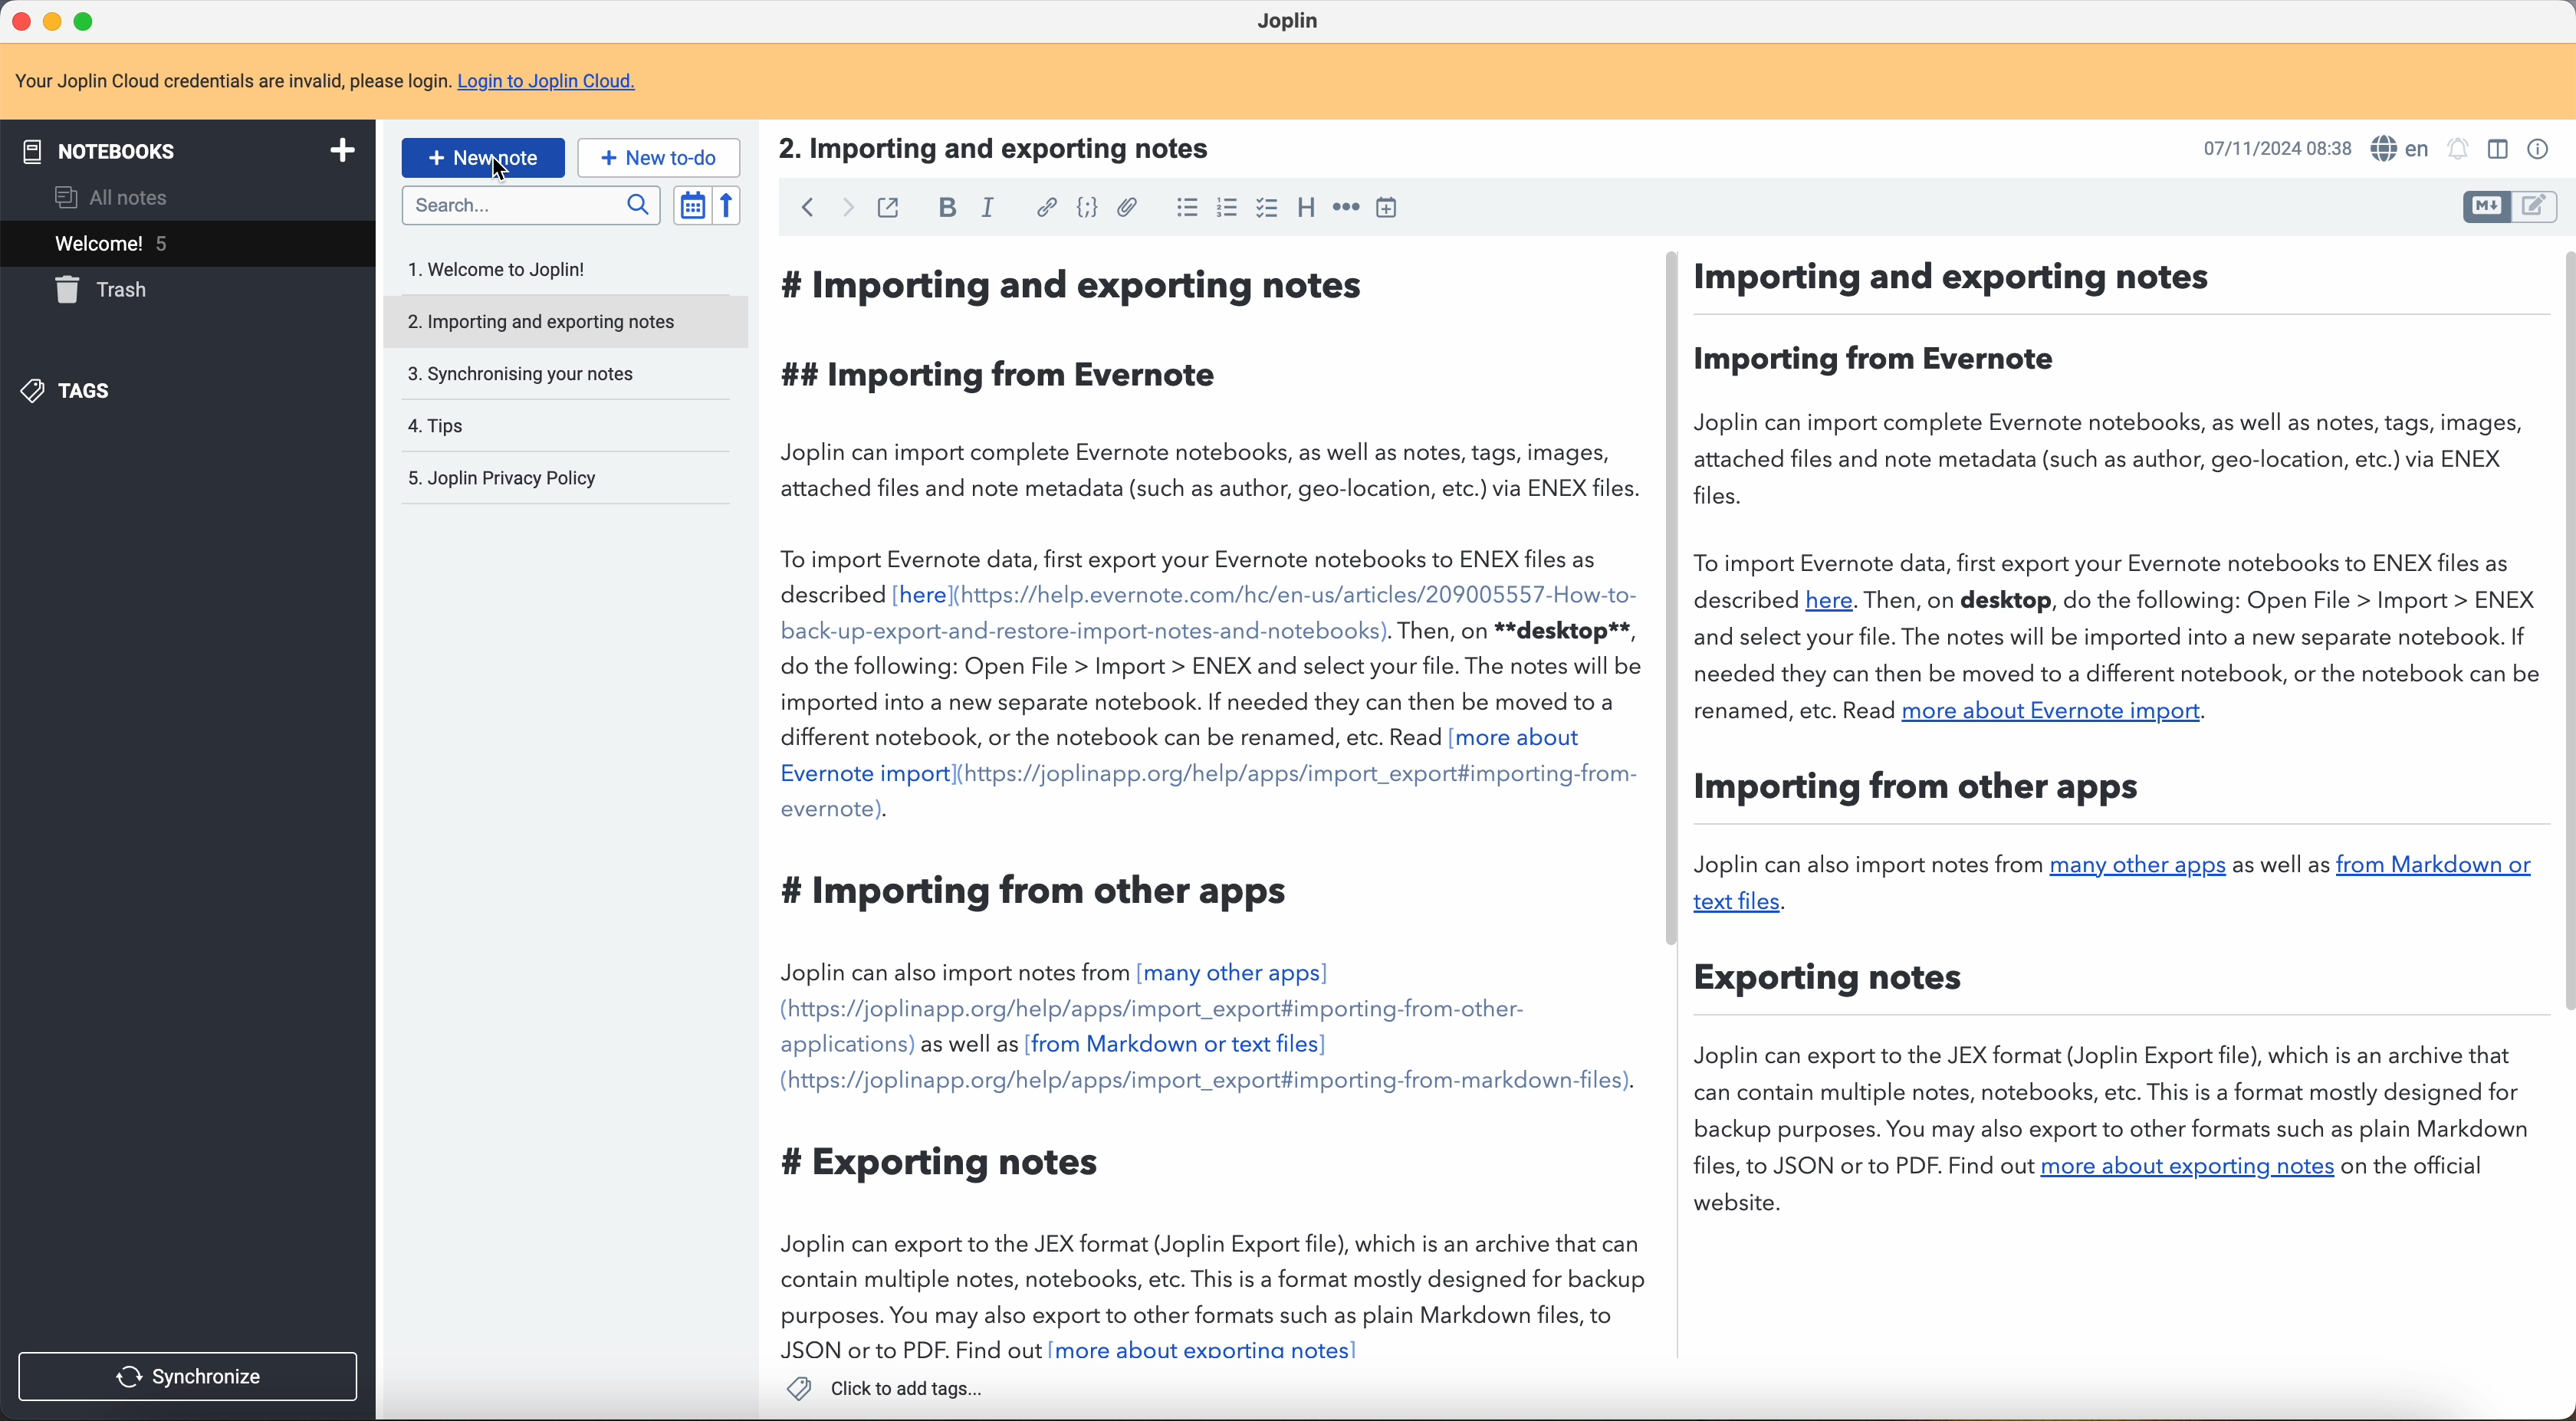 The width and height of the screenshot is (2576, 1421). Describe the element at coordinates (188, 148) in the screenshot. I see `notebooks` at that location.